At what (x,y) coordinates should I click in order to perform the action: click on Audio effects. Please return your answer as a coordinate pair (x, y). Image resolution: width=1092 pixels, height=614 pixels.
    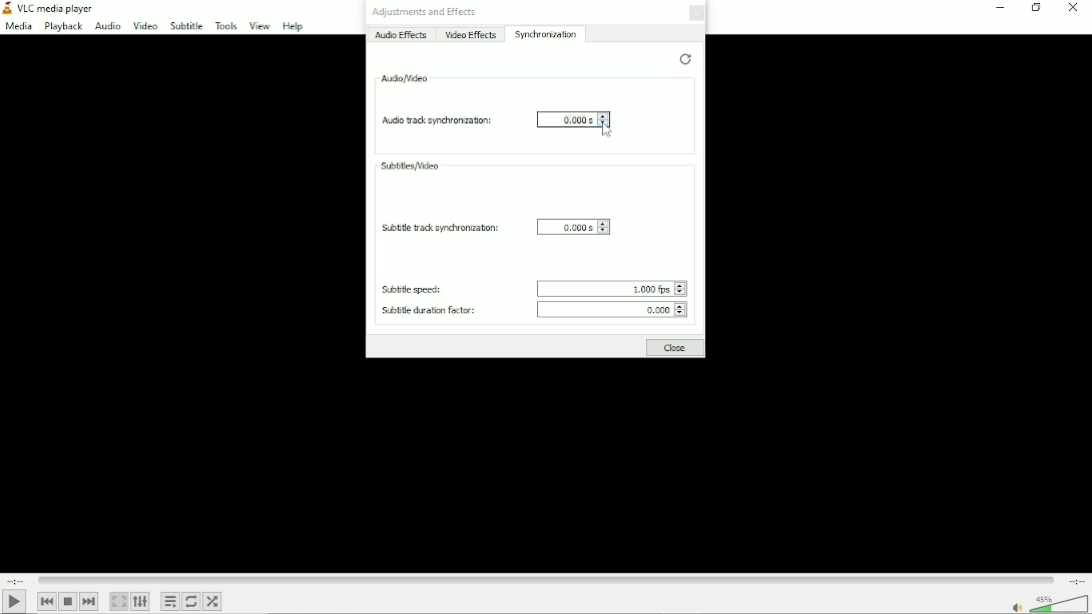
    Looking at the image, I should click on (402, 36).